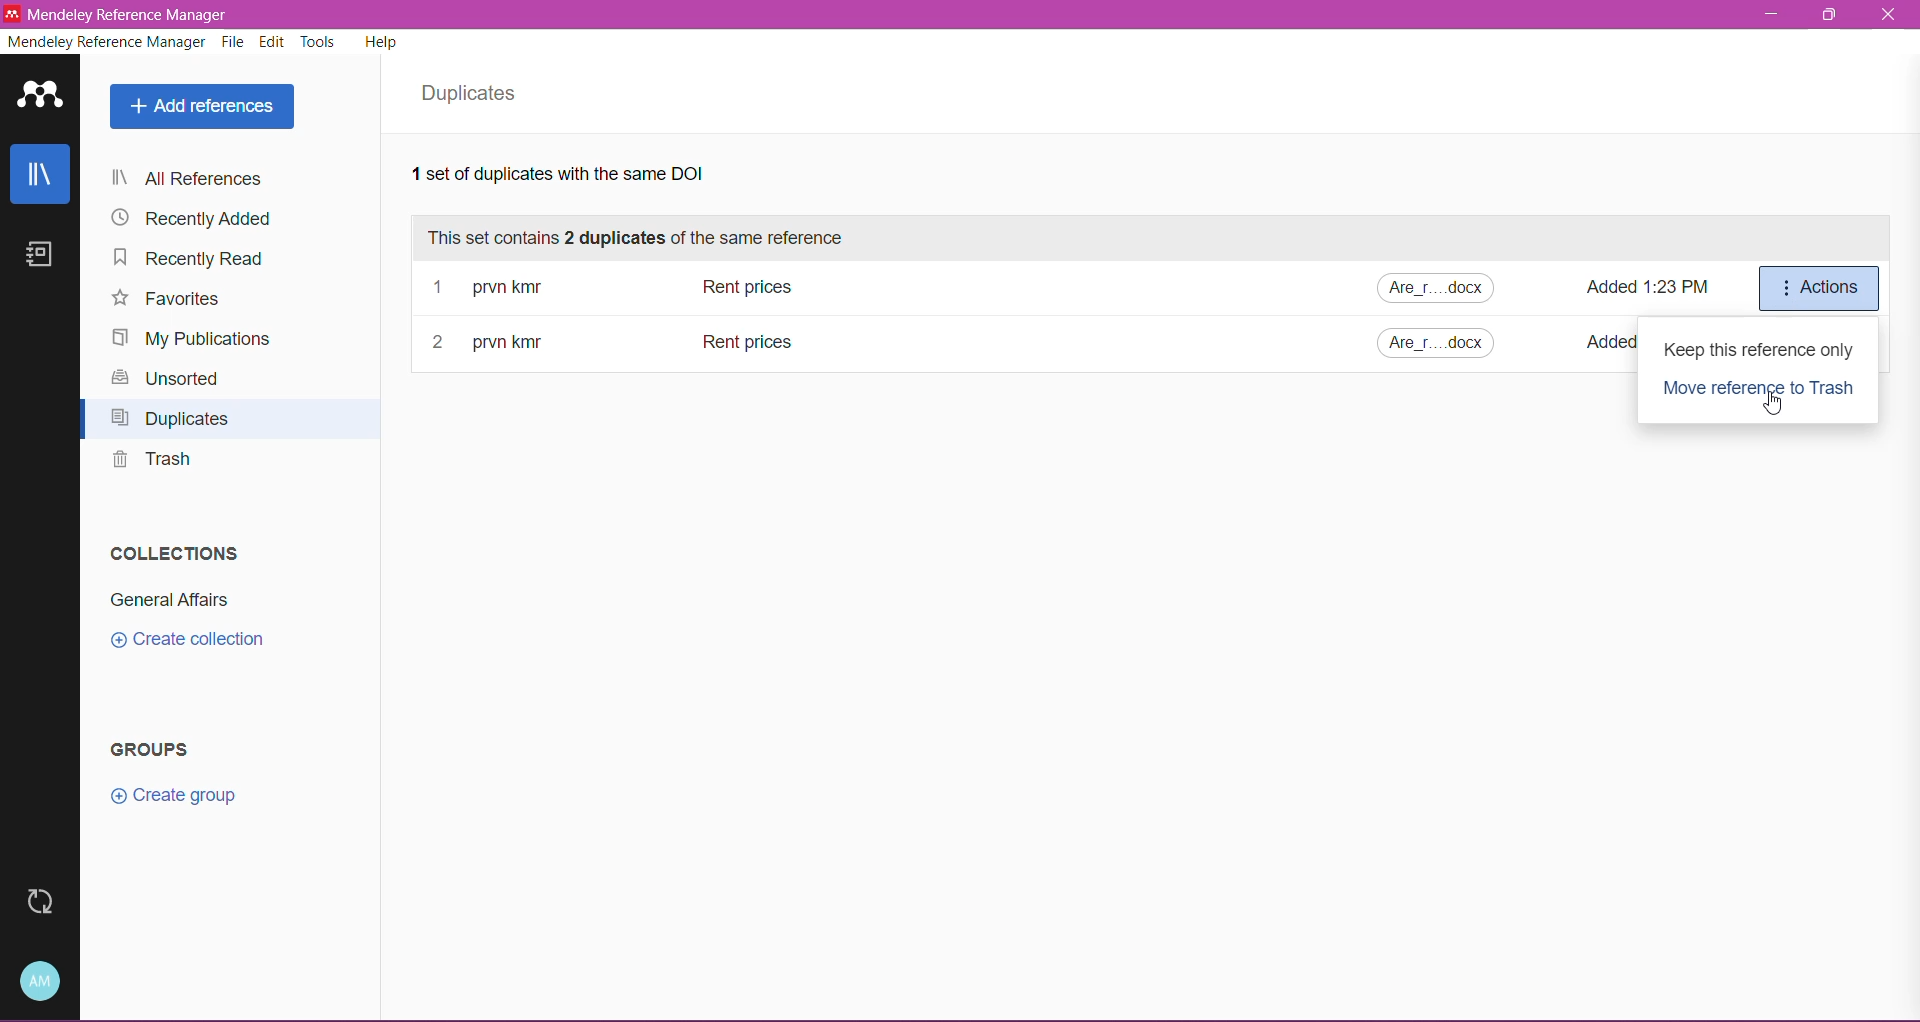  I want to click on Recently Added, so click(194, 219).